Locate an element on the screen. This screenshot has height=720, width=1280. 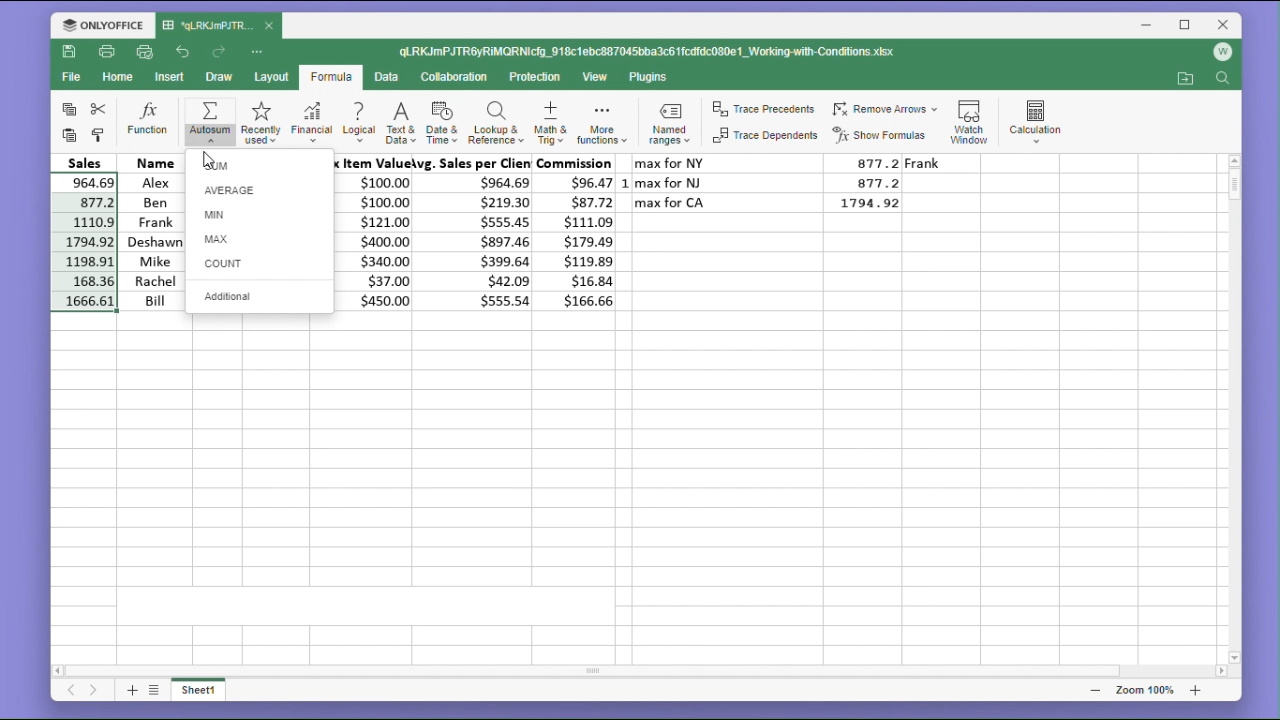
insert is located at coordinates (172, 77).